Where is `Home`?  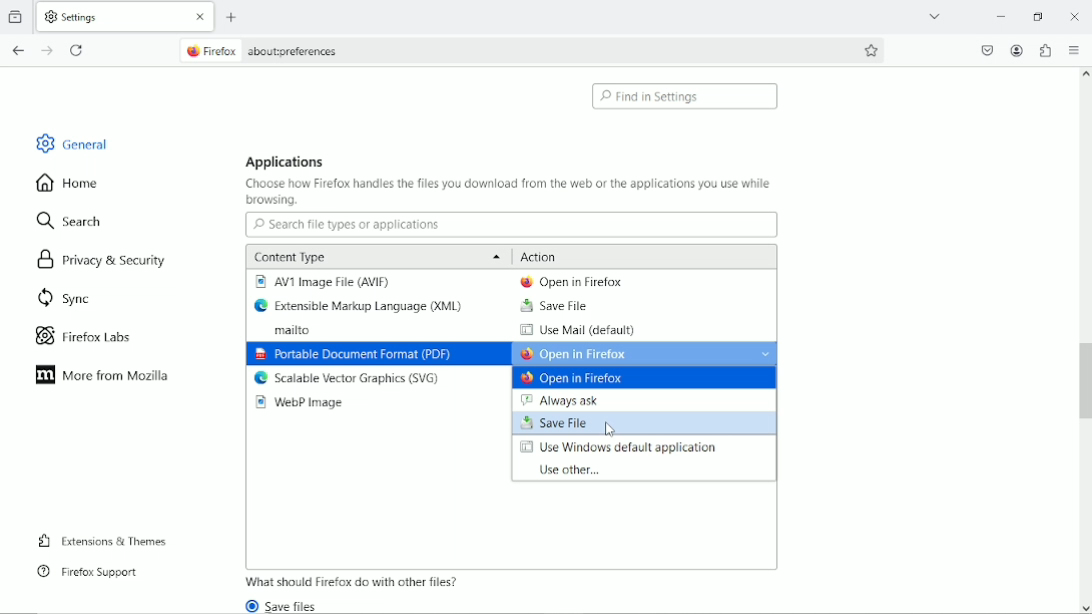 Home is located at coordinates (76, 182).